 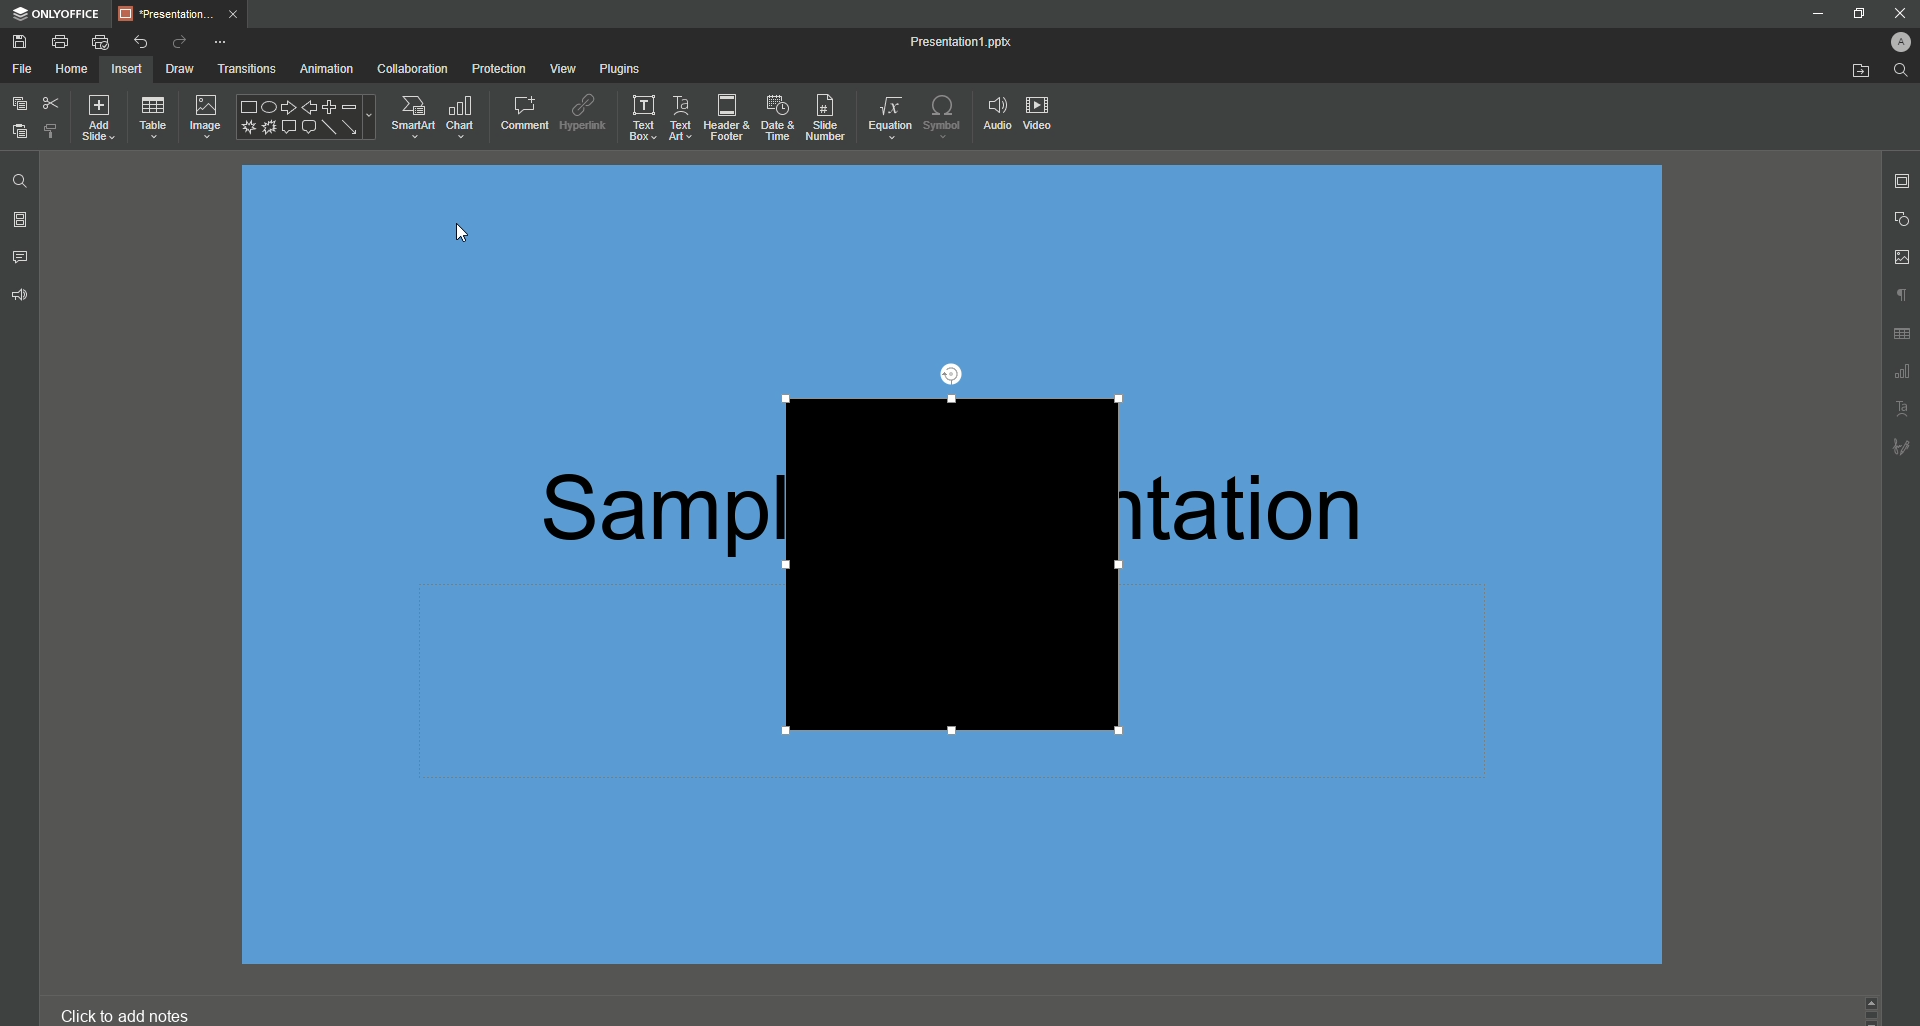 I want to click on More Options, so click(x=221, y=41).